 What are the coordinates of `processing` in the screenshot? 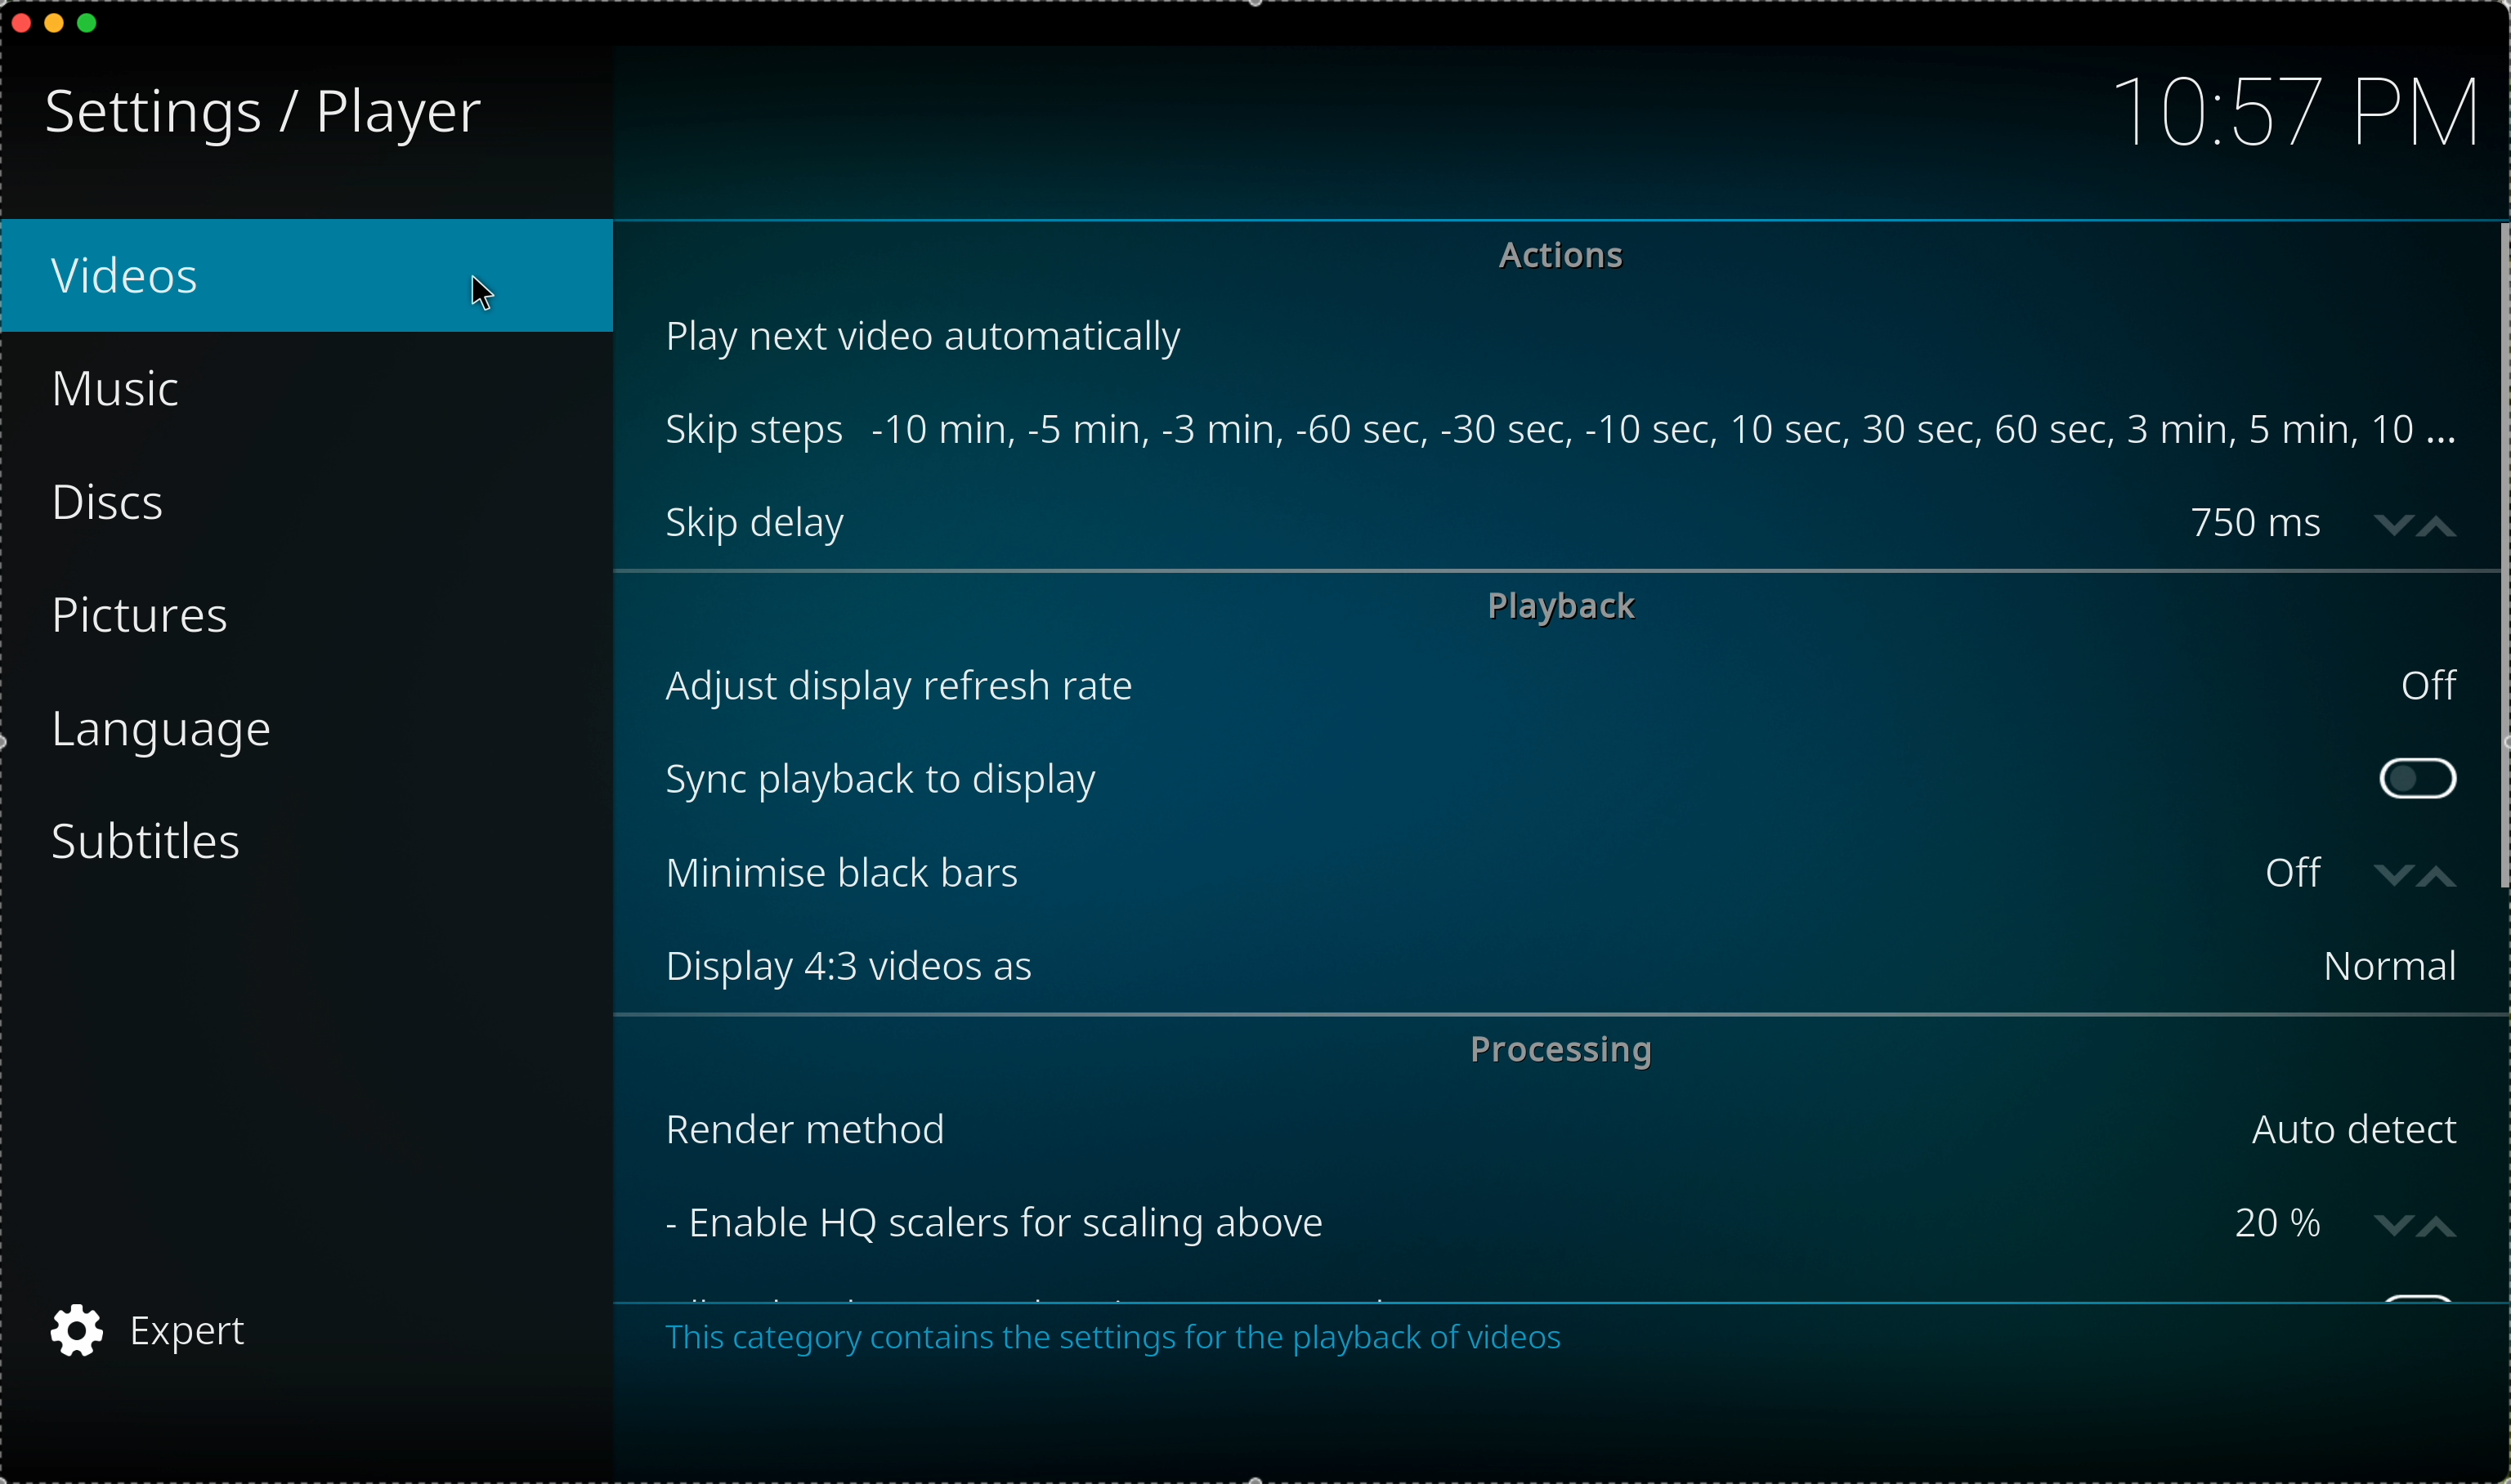 It's located at (1560, 1049).